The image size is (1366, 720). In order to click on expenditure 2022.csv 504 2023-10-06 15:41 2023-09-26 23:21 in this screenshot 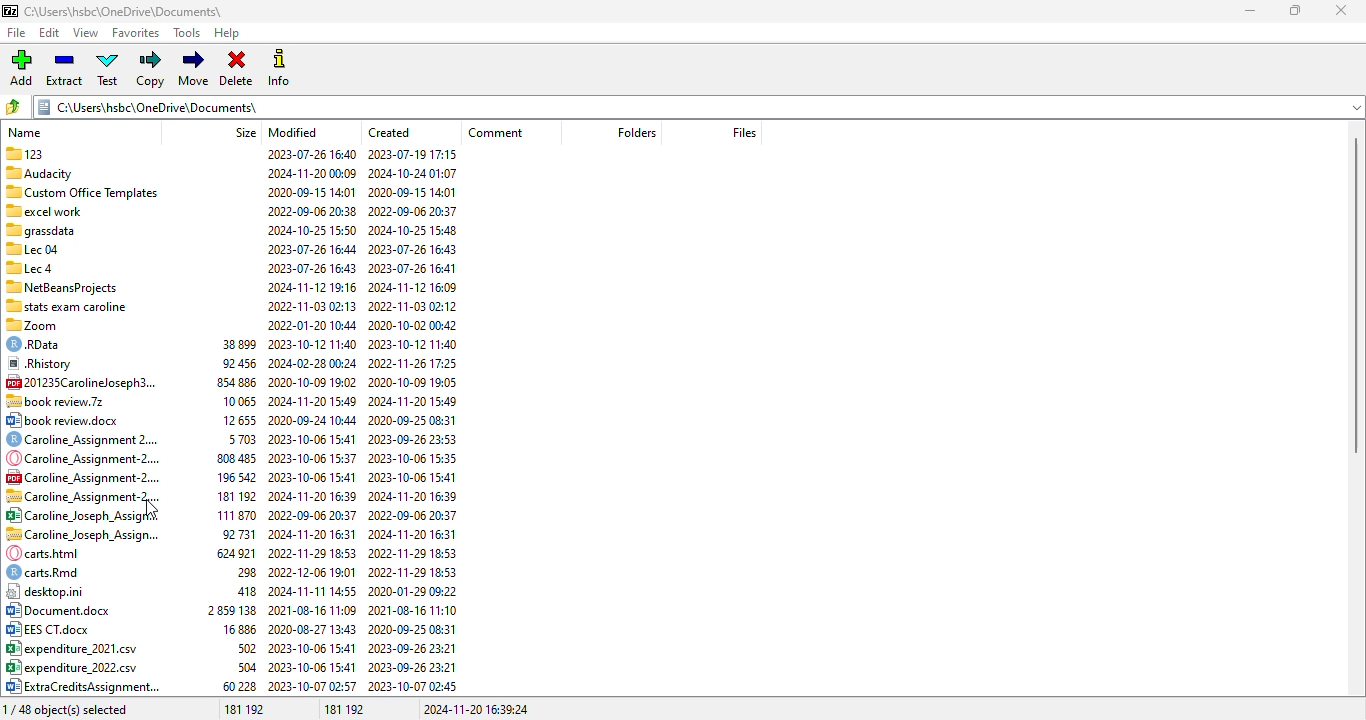, I will do `click(232, 667)`.